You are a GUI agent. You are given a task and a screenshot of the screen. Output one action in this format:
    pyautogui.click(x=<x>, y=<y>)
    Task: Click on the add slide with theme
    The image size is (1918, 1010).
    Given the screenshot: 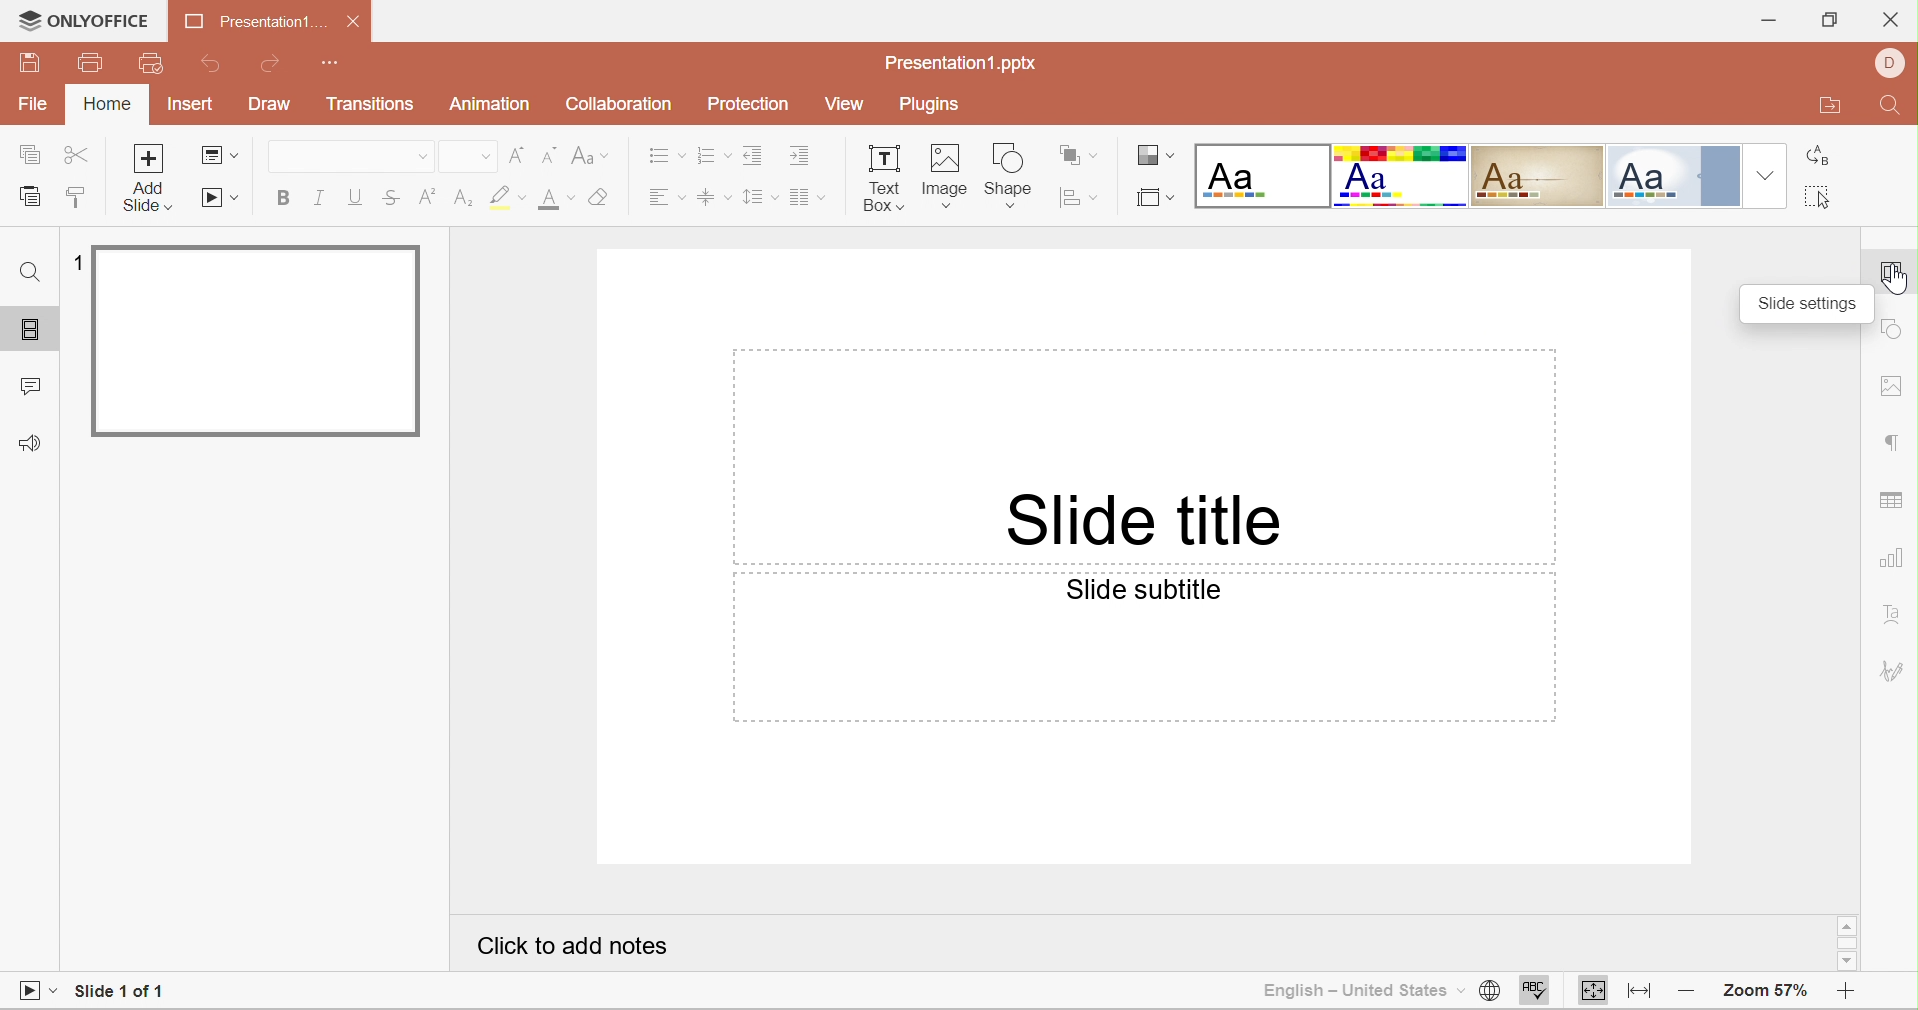 What is the action you would take?
    pyautogui.click(x=148, y=196)
    